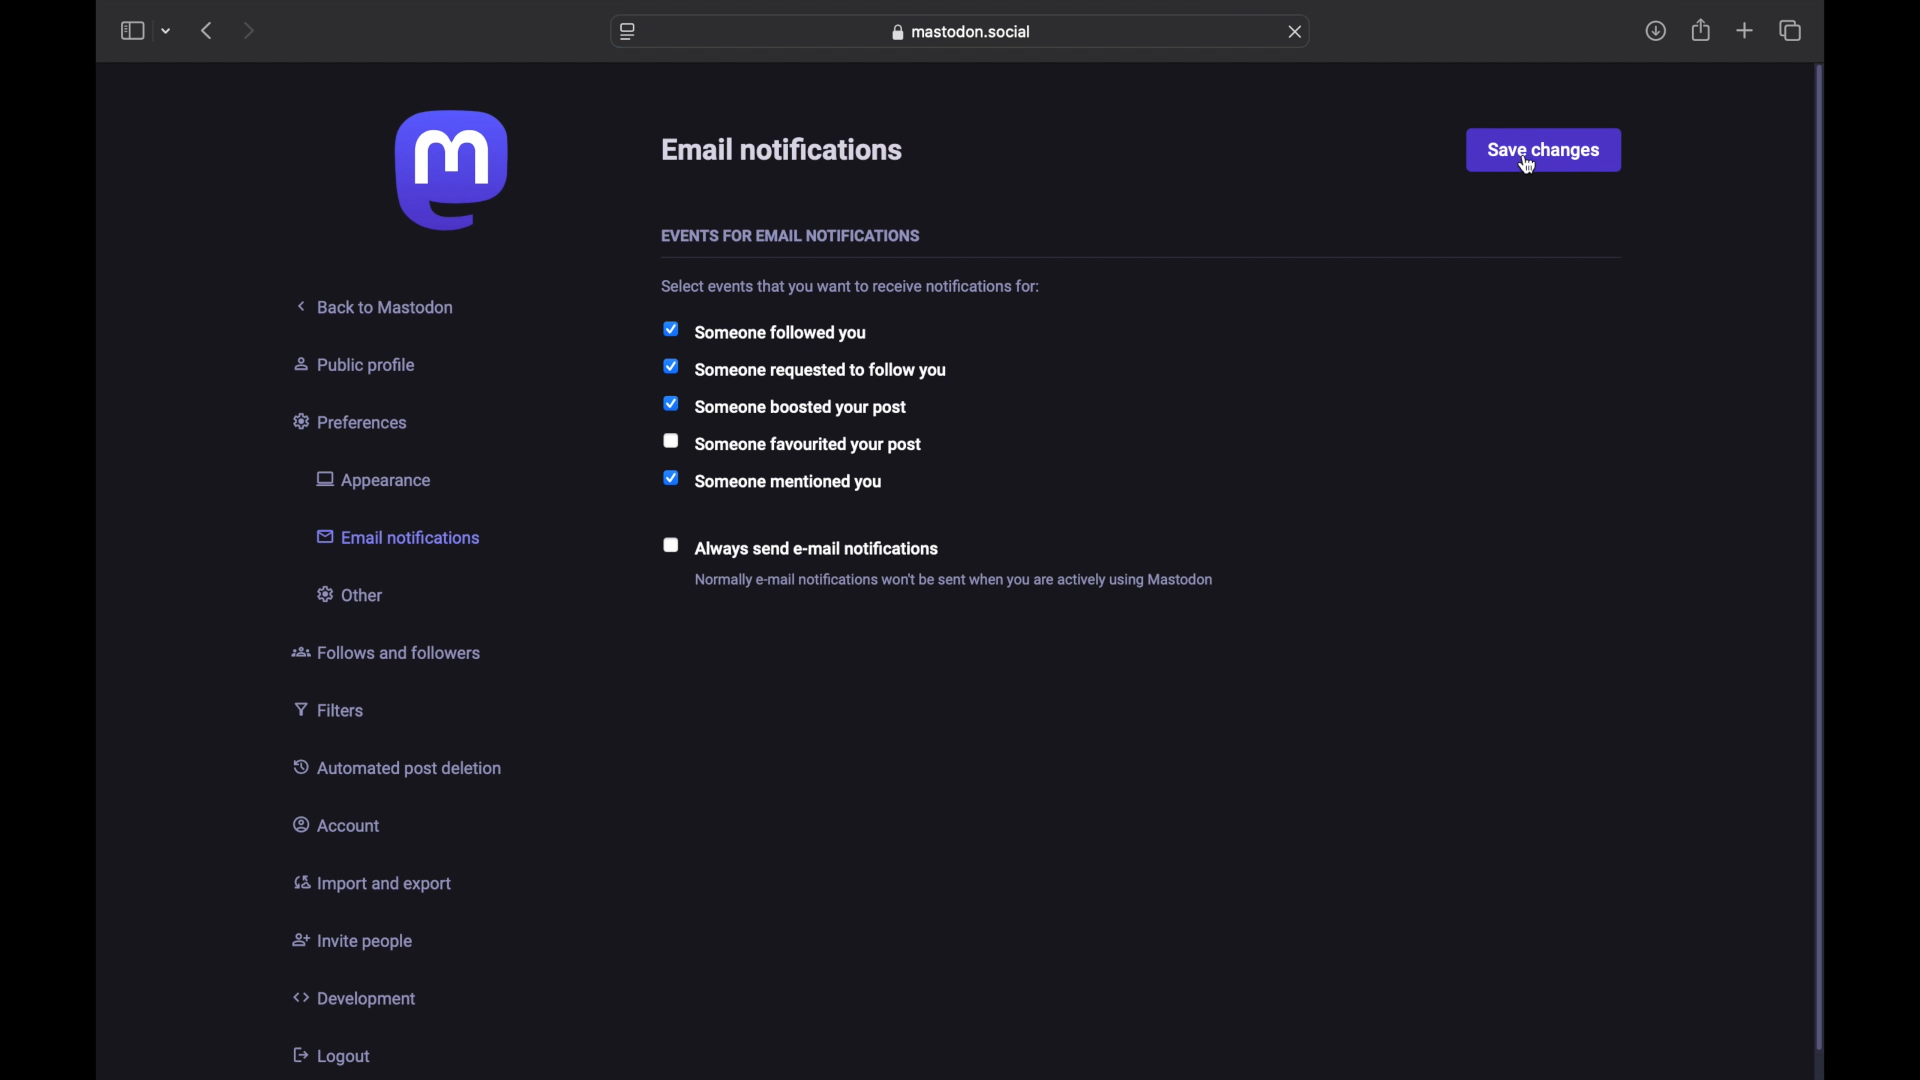 The image size is (1920, 1080). Describe the element at coordinates (251, 30) in the screenshot. I see `next` at that location.